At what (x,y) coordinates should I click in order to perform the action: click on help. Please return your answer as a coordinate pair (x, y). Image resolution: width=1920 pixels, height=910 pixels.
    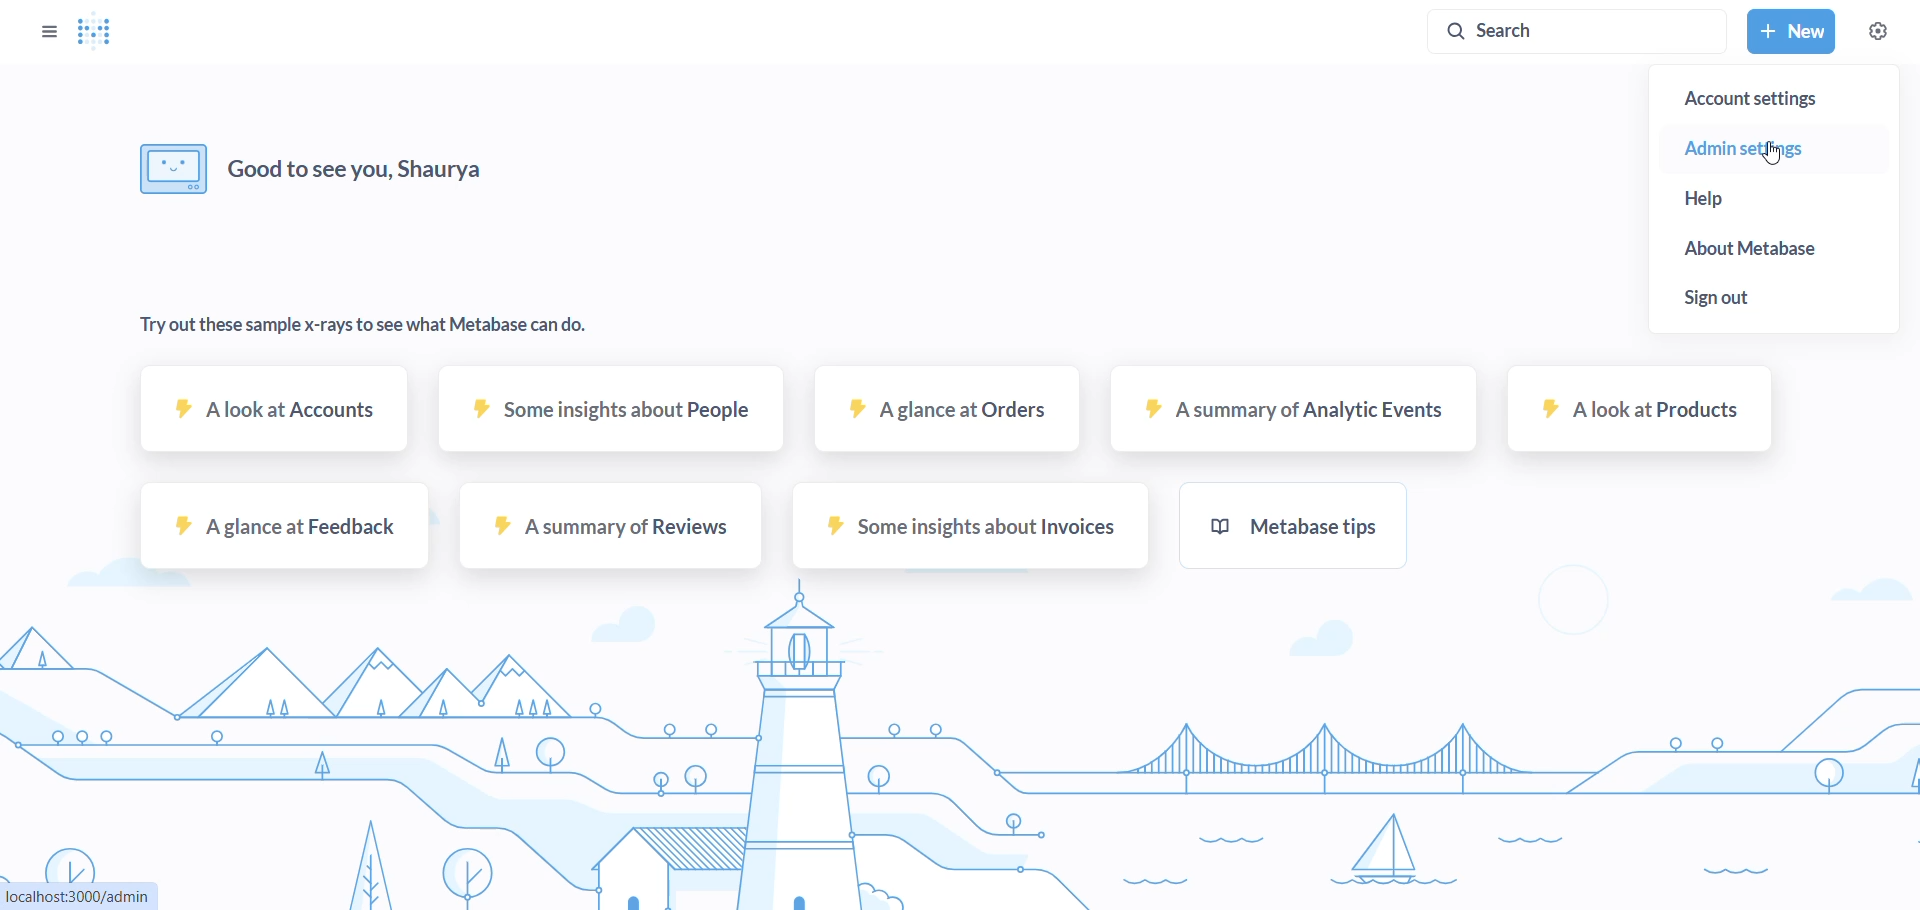
    Looking at the image, I should click on (1756, 197).